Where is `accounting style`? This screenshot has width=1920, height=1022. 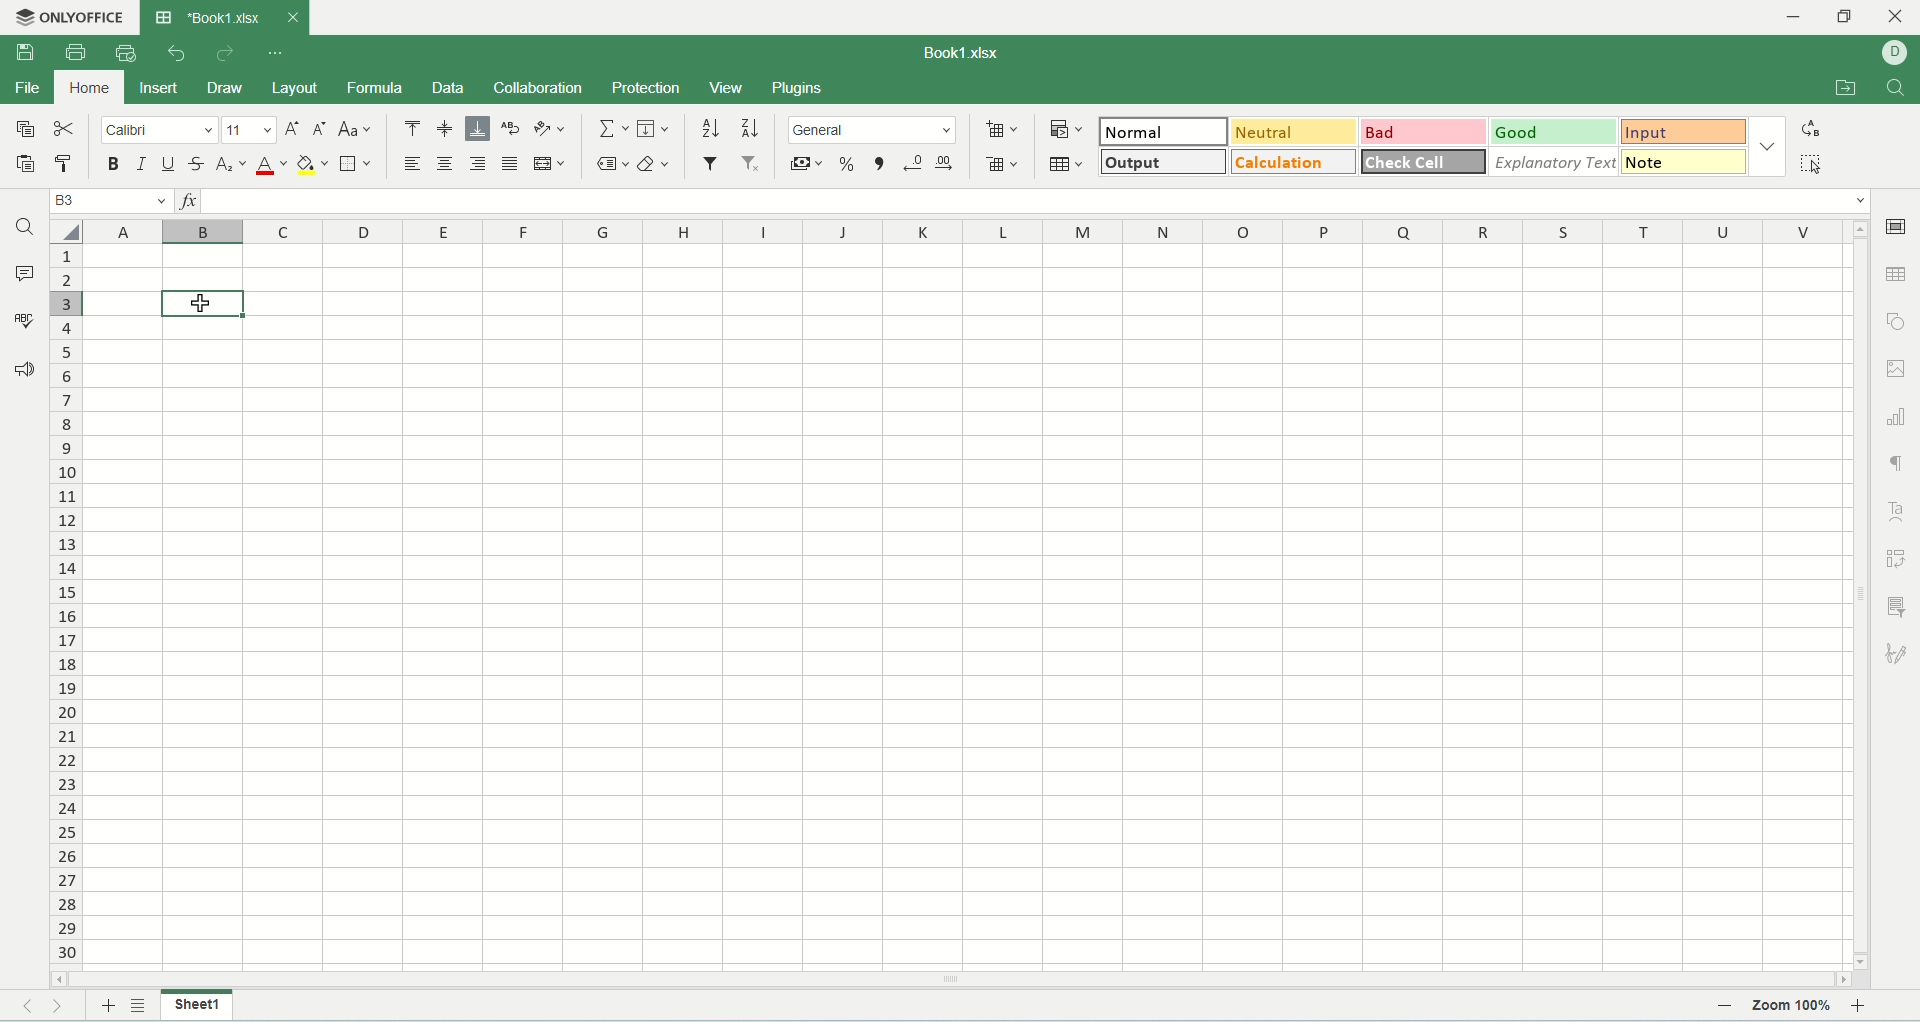 accounting style is located at coordinates (808, 164).